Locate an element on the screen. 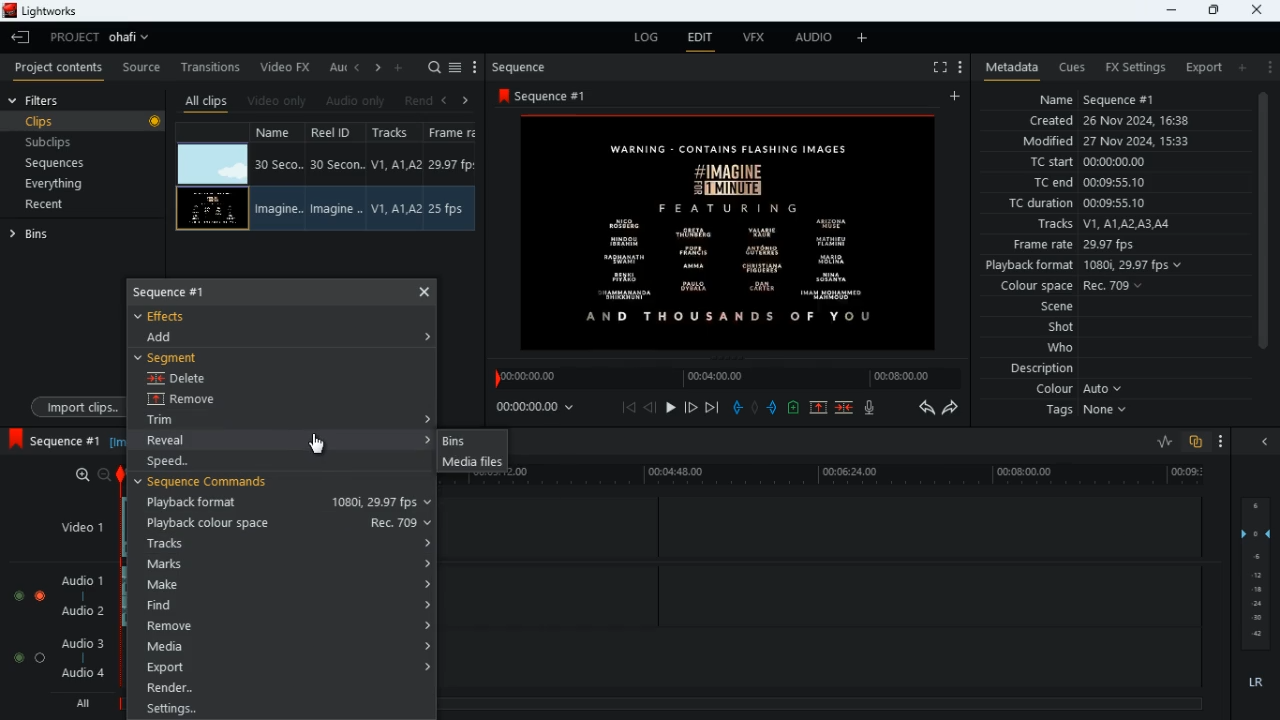 This screenshot has width=1280, height=720. playback format is located at coordinates (1086, 265).